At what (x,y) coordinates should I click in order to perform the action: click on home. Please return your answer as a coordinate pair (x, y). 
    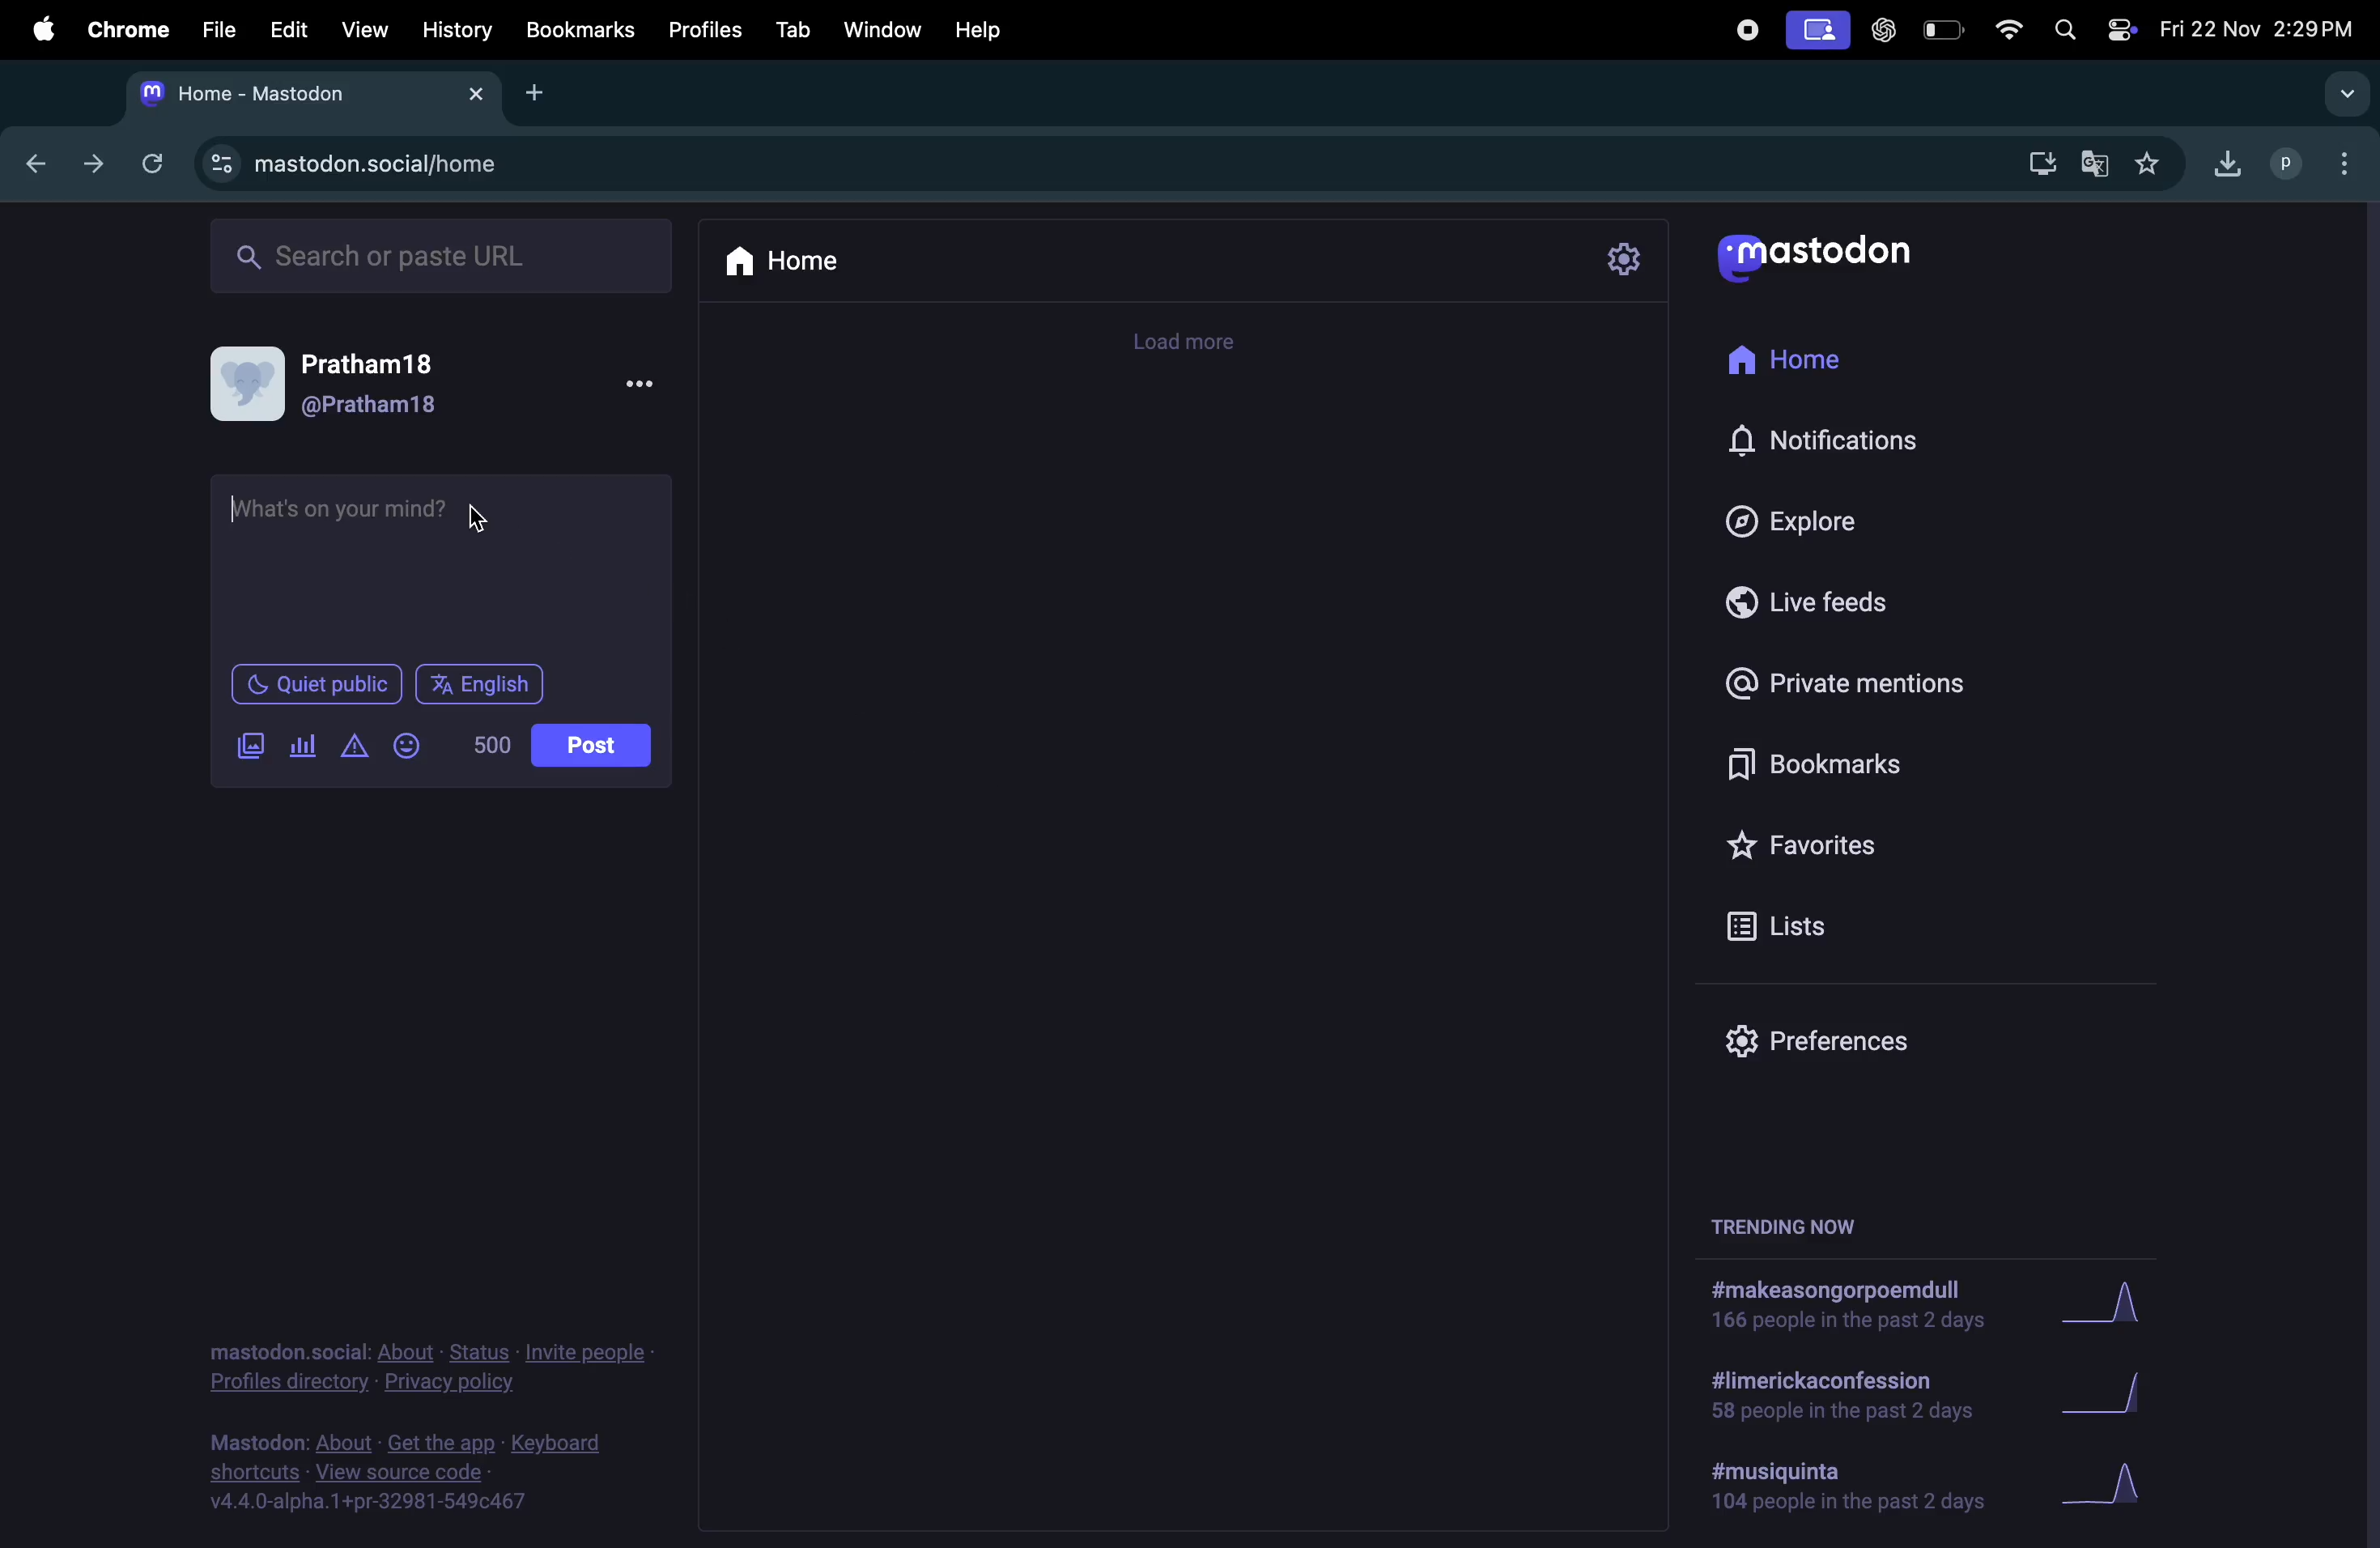
    Looking at the image, I should click on (1818, 356).